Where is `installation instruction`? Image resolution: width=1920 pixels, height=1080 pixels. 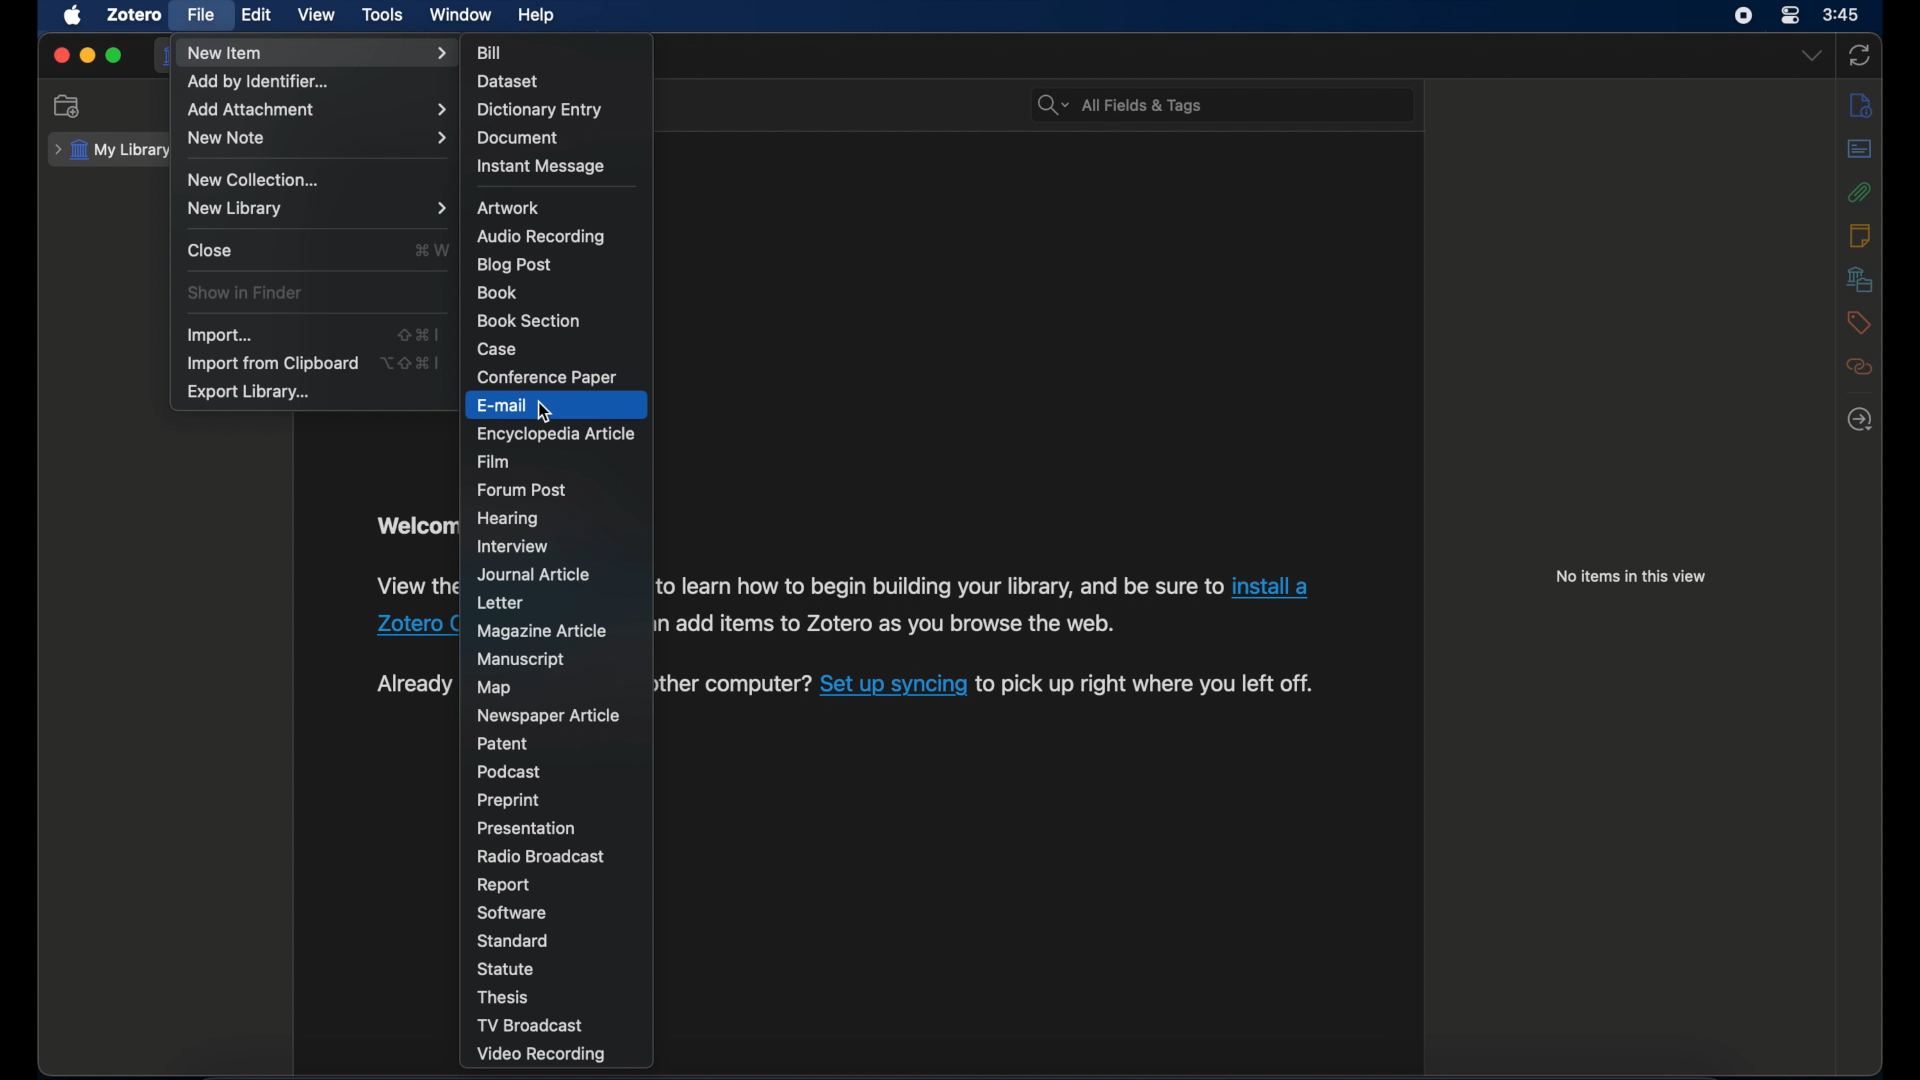 installation instruction is located at coordinates (983, 605).